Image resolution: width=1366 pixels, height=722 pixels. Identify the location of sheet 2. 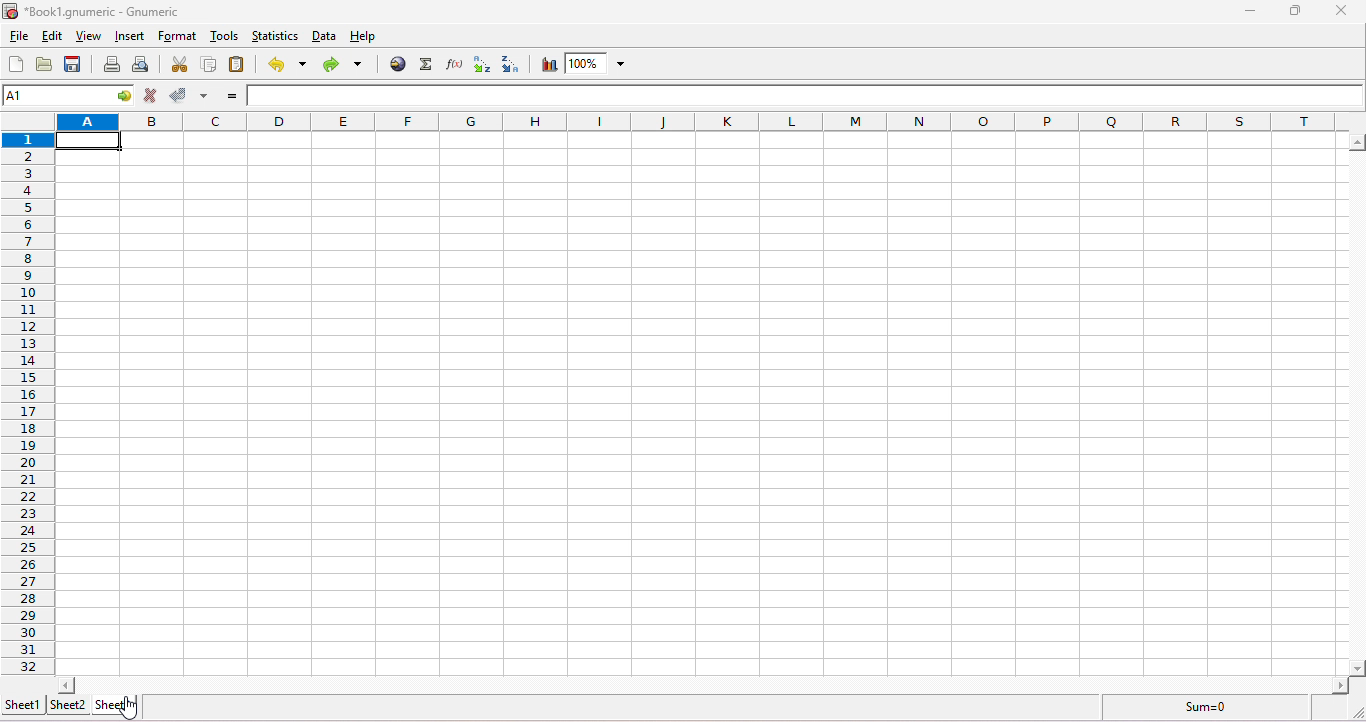
(72, 706).